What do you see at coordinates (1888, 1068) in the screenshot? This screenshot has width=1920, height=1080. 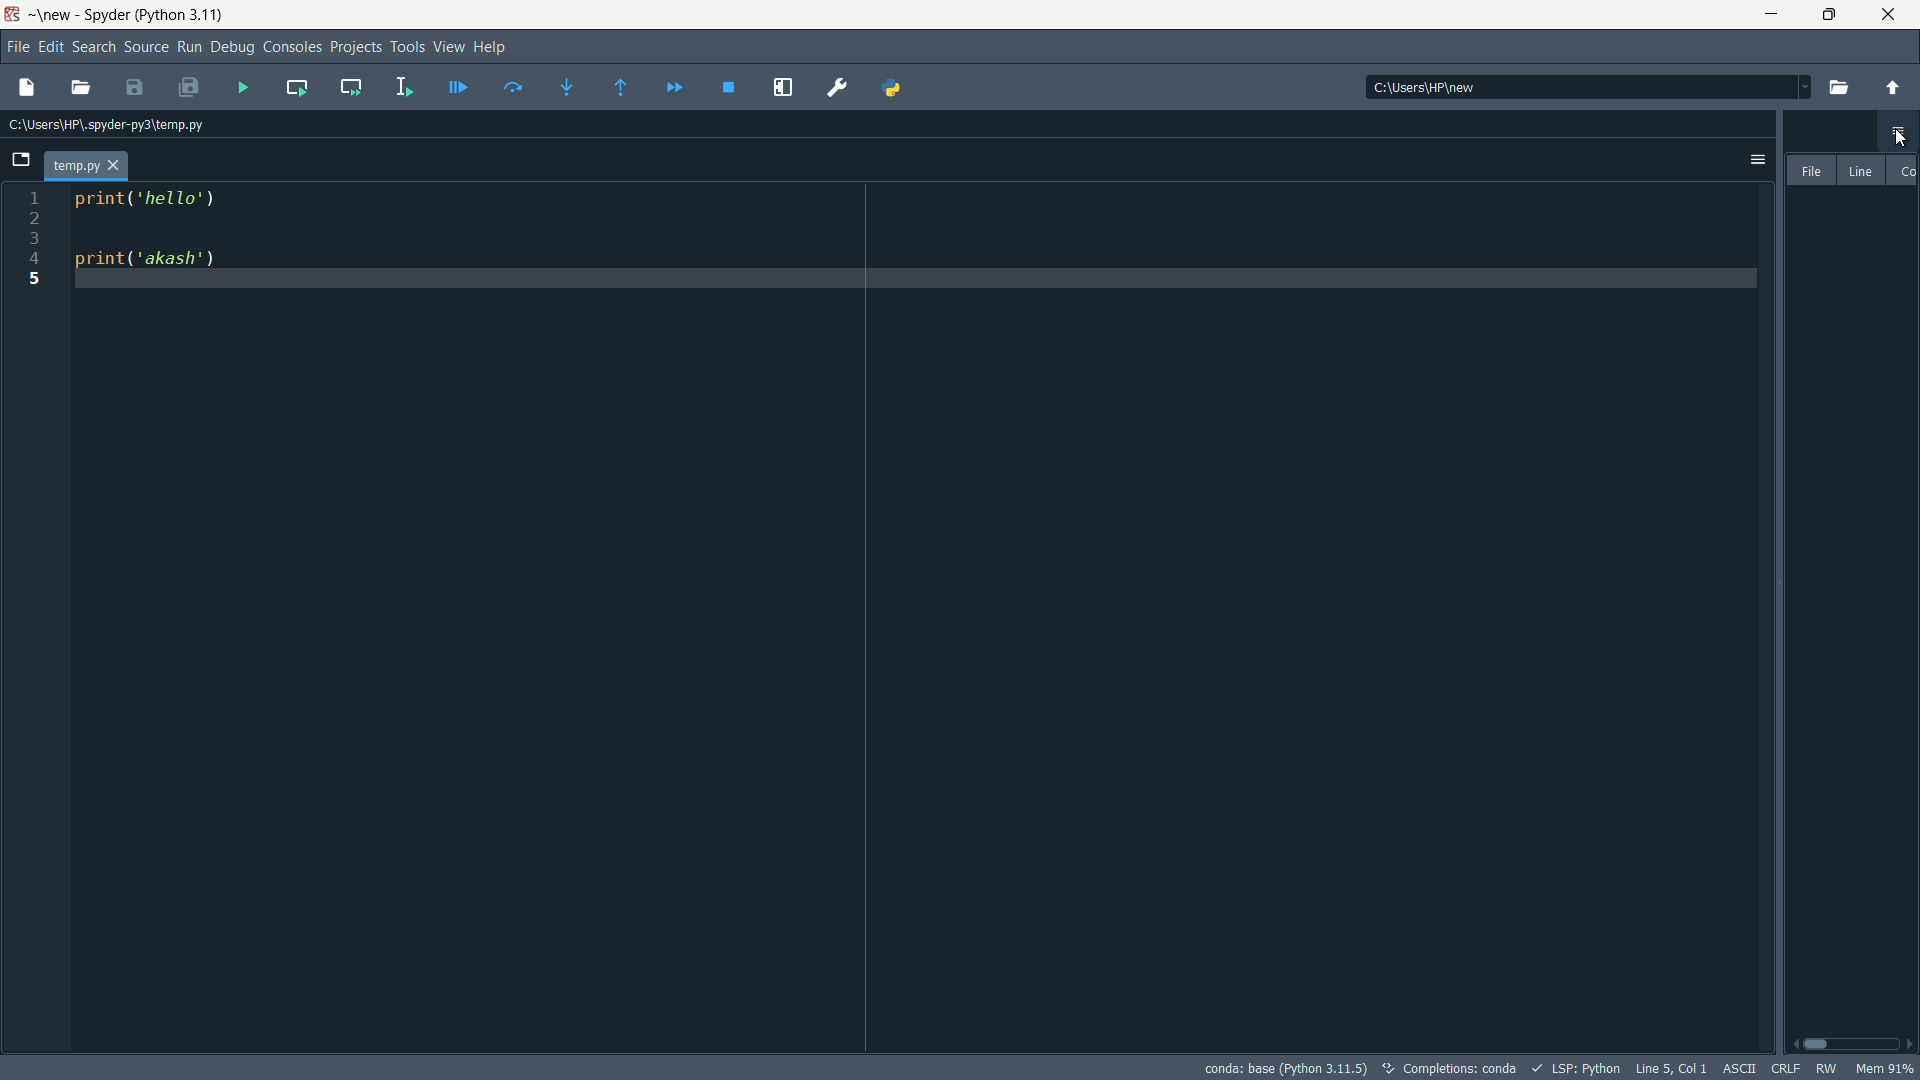 I see `memory usage` at bounding box center [1888, 1068].